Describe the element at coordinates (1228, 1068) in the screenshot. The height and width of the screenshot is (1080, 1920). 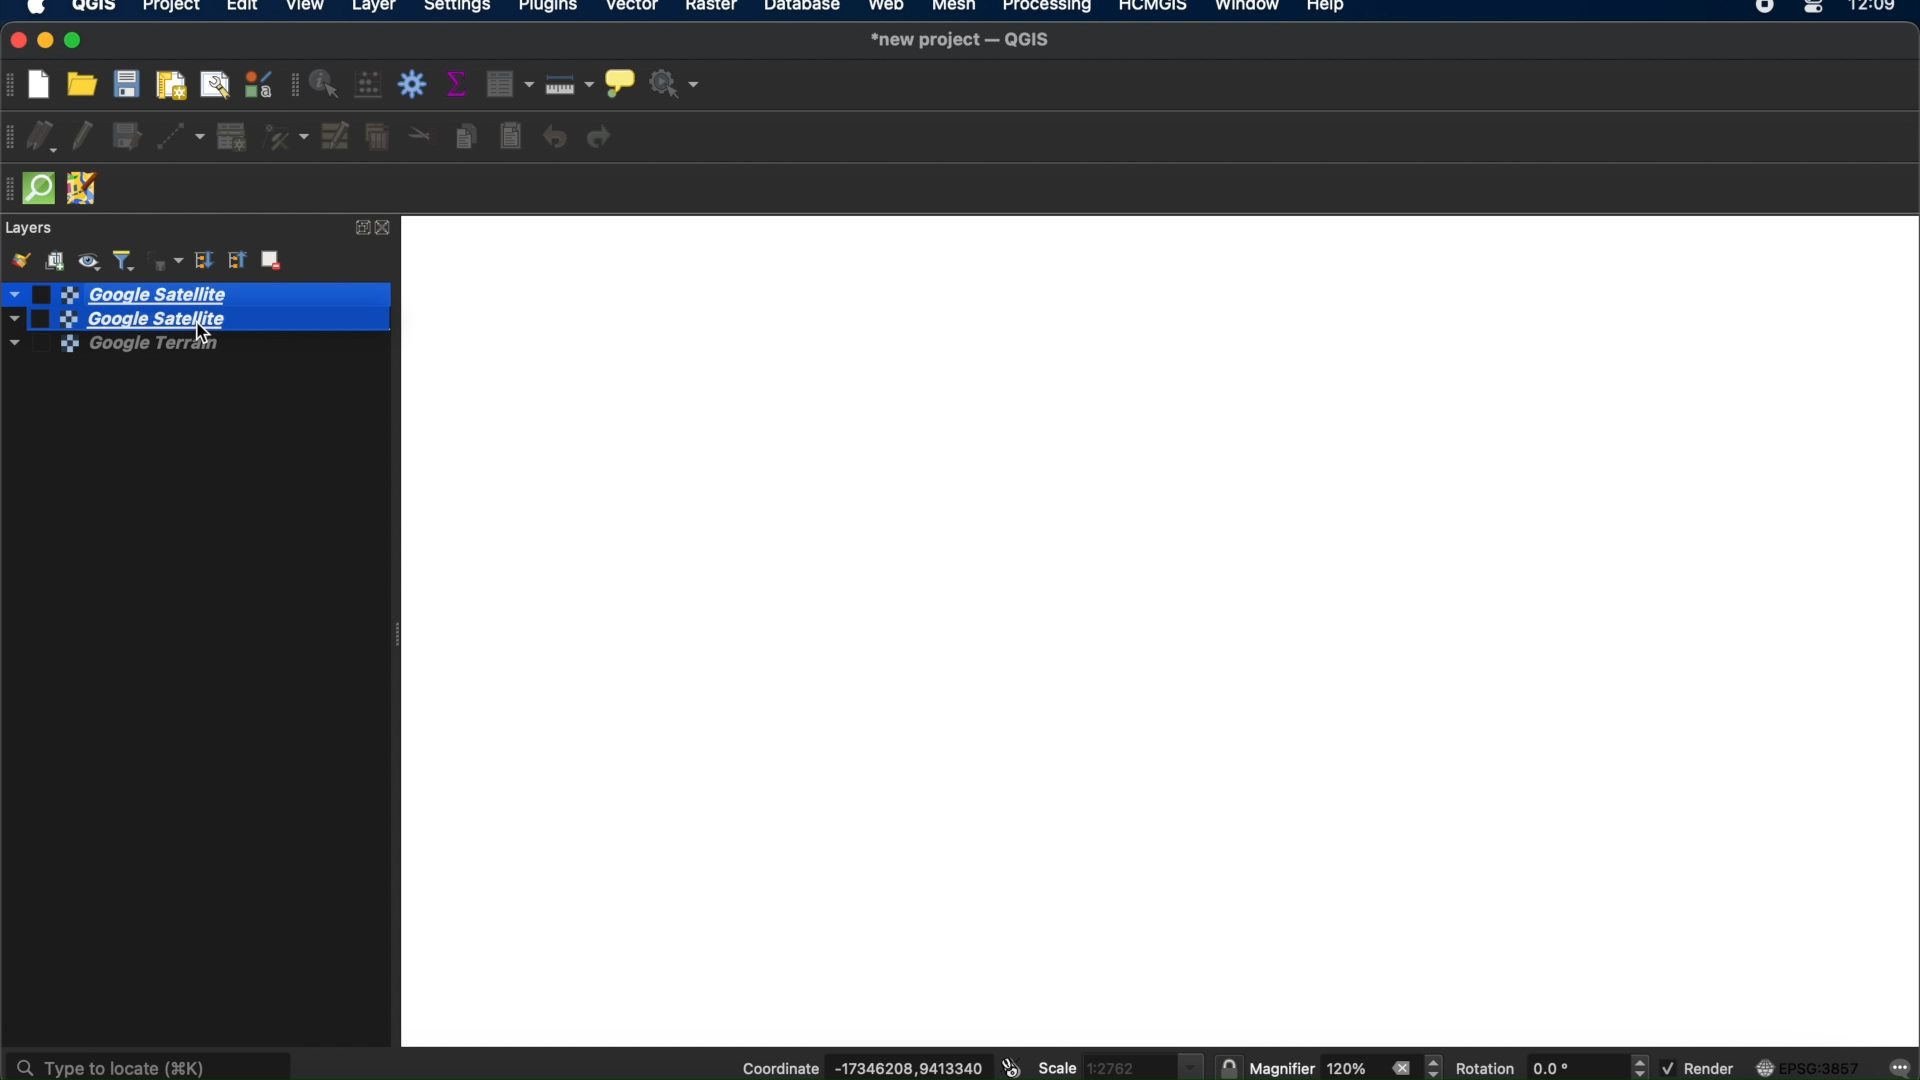
I see `lock scale` at that location.